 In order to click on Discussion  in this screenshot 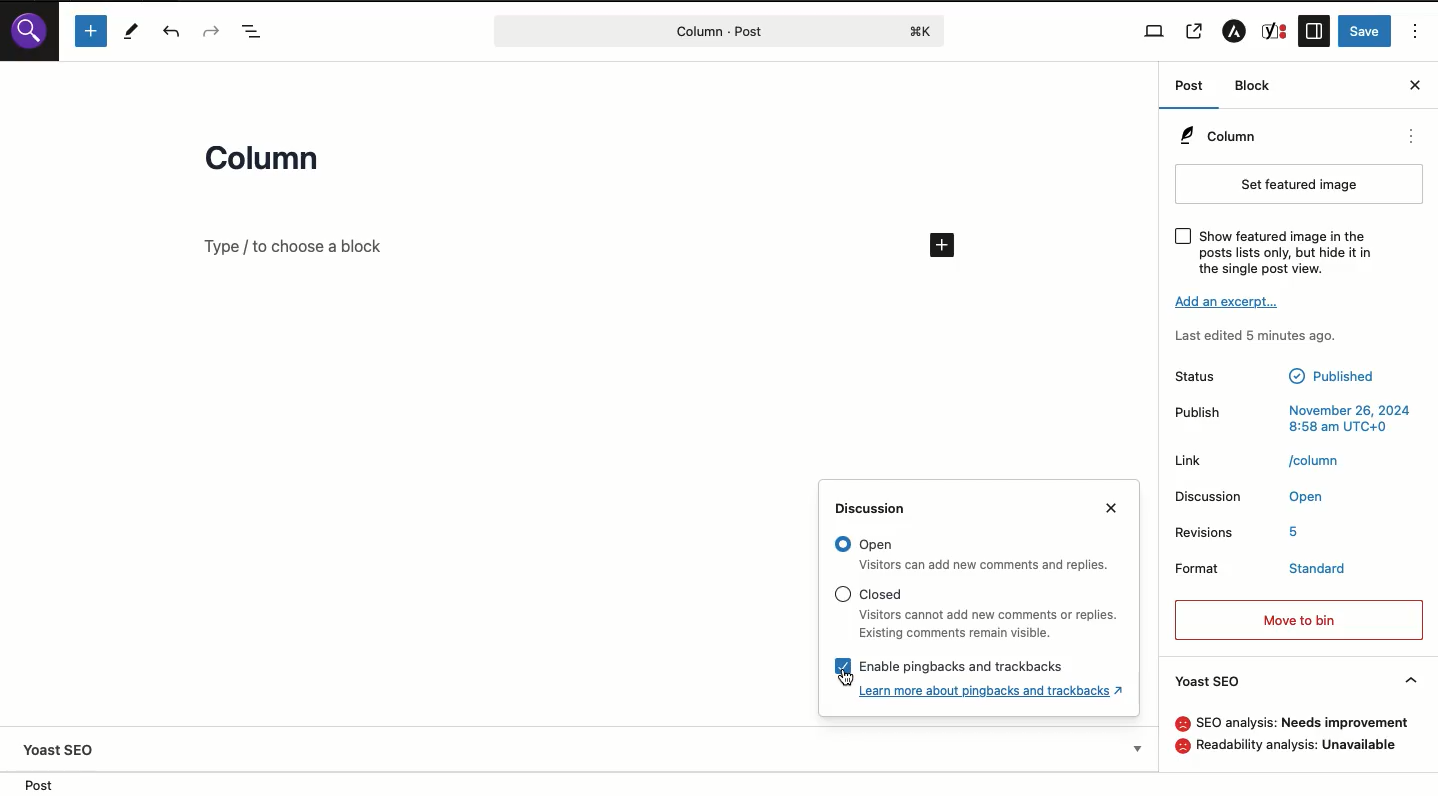, I will do `click(1210, 496)`.